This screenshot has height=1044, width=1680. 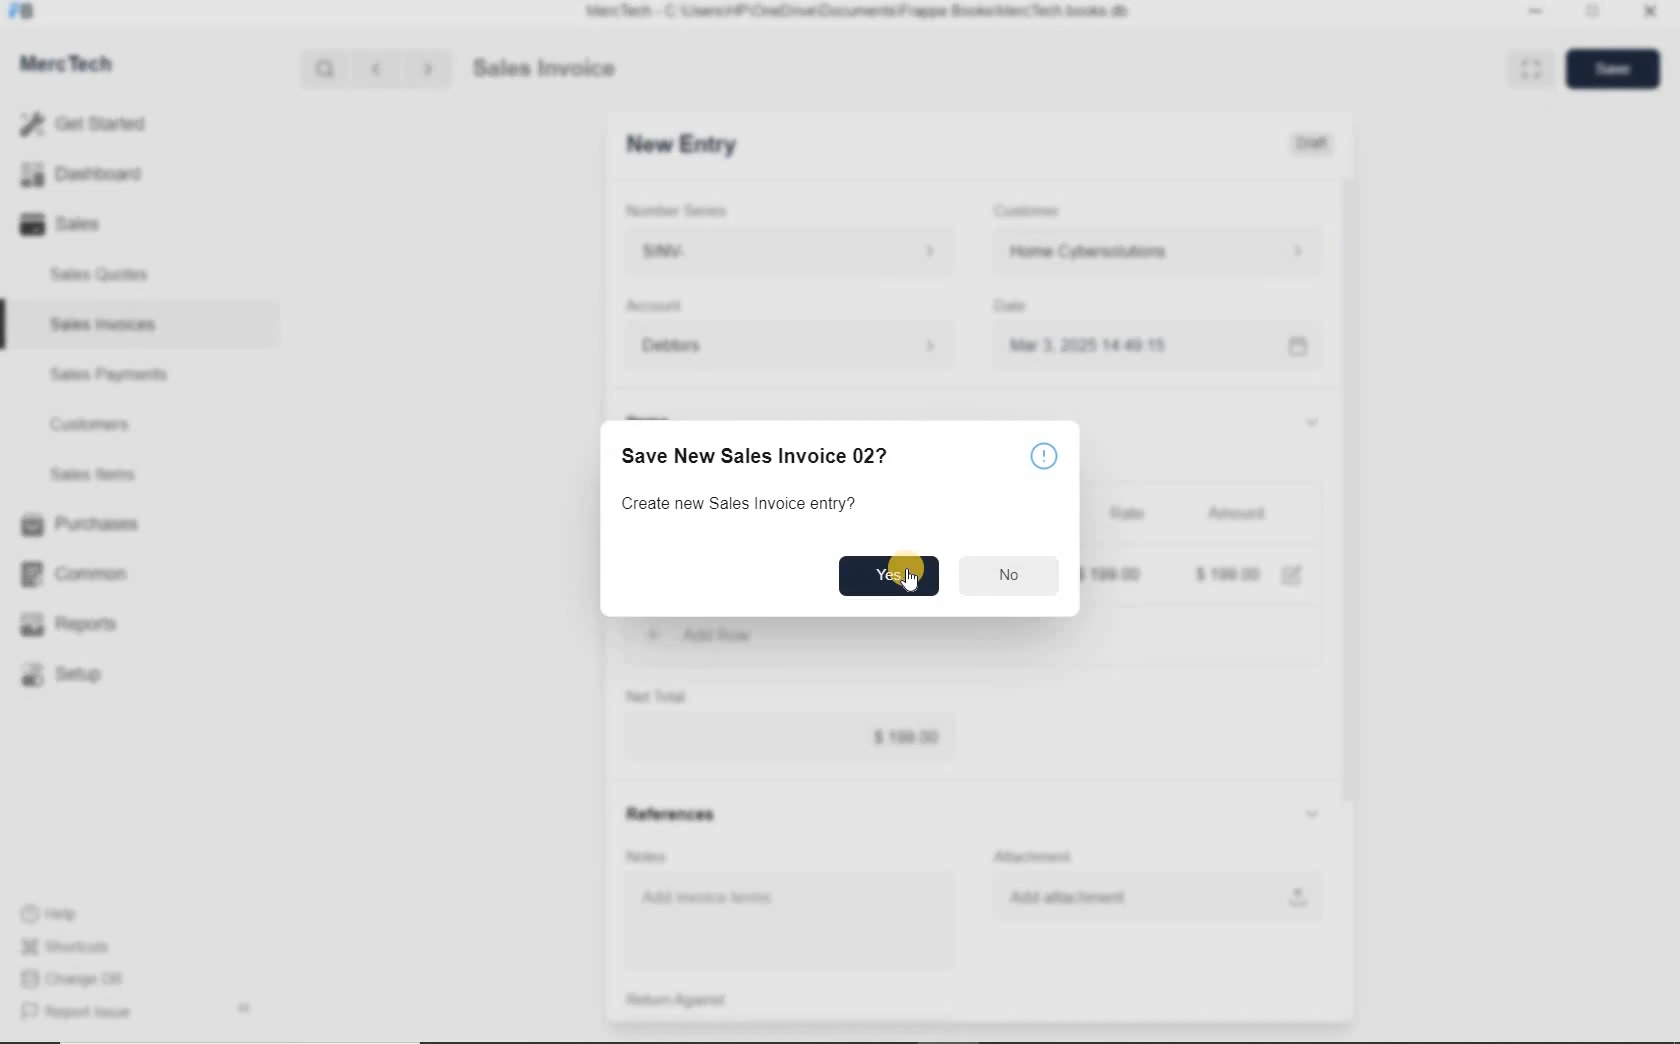 What do you see at coordinates (60, 914) in the screenshot?
I see `Help` at bounding box center [60, 914].